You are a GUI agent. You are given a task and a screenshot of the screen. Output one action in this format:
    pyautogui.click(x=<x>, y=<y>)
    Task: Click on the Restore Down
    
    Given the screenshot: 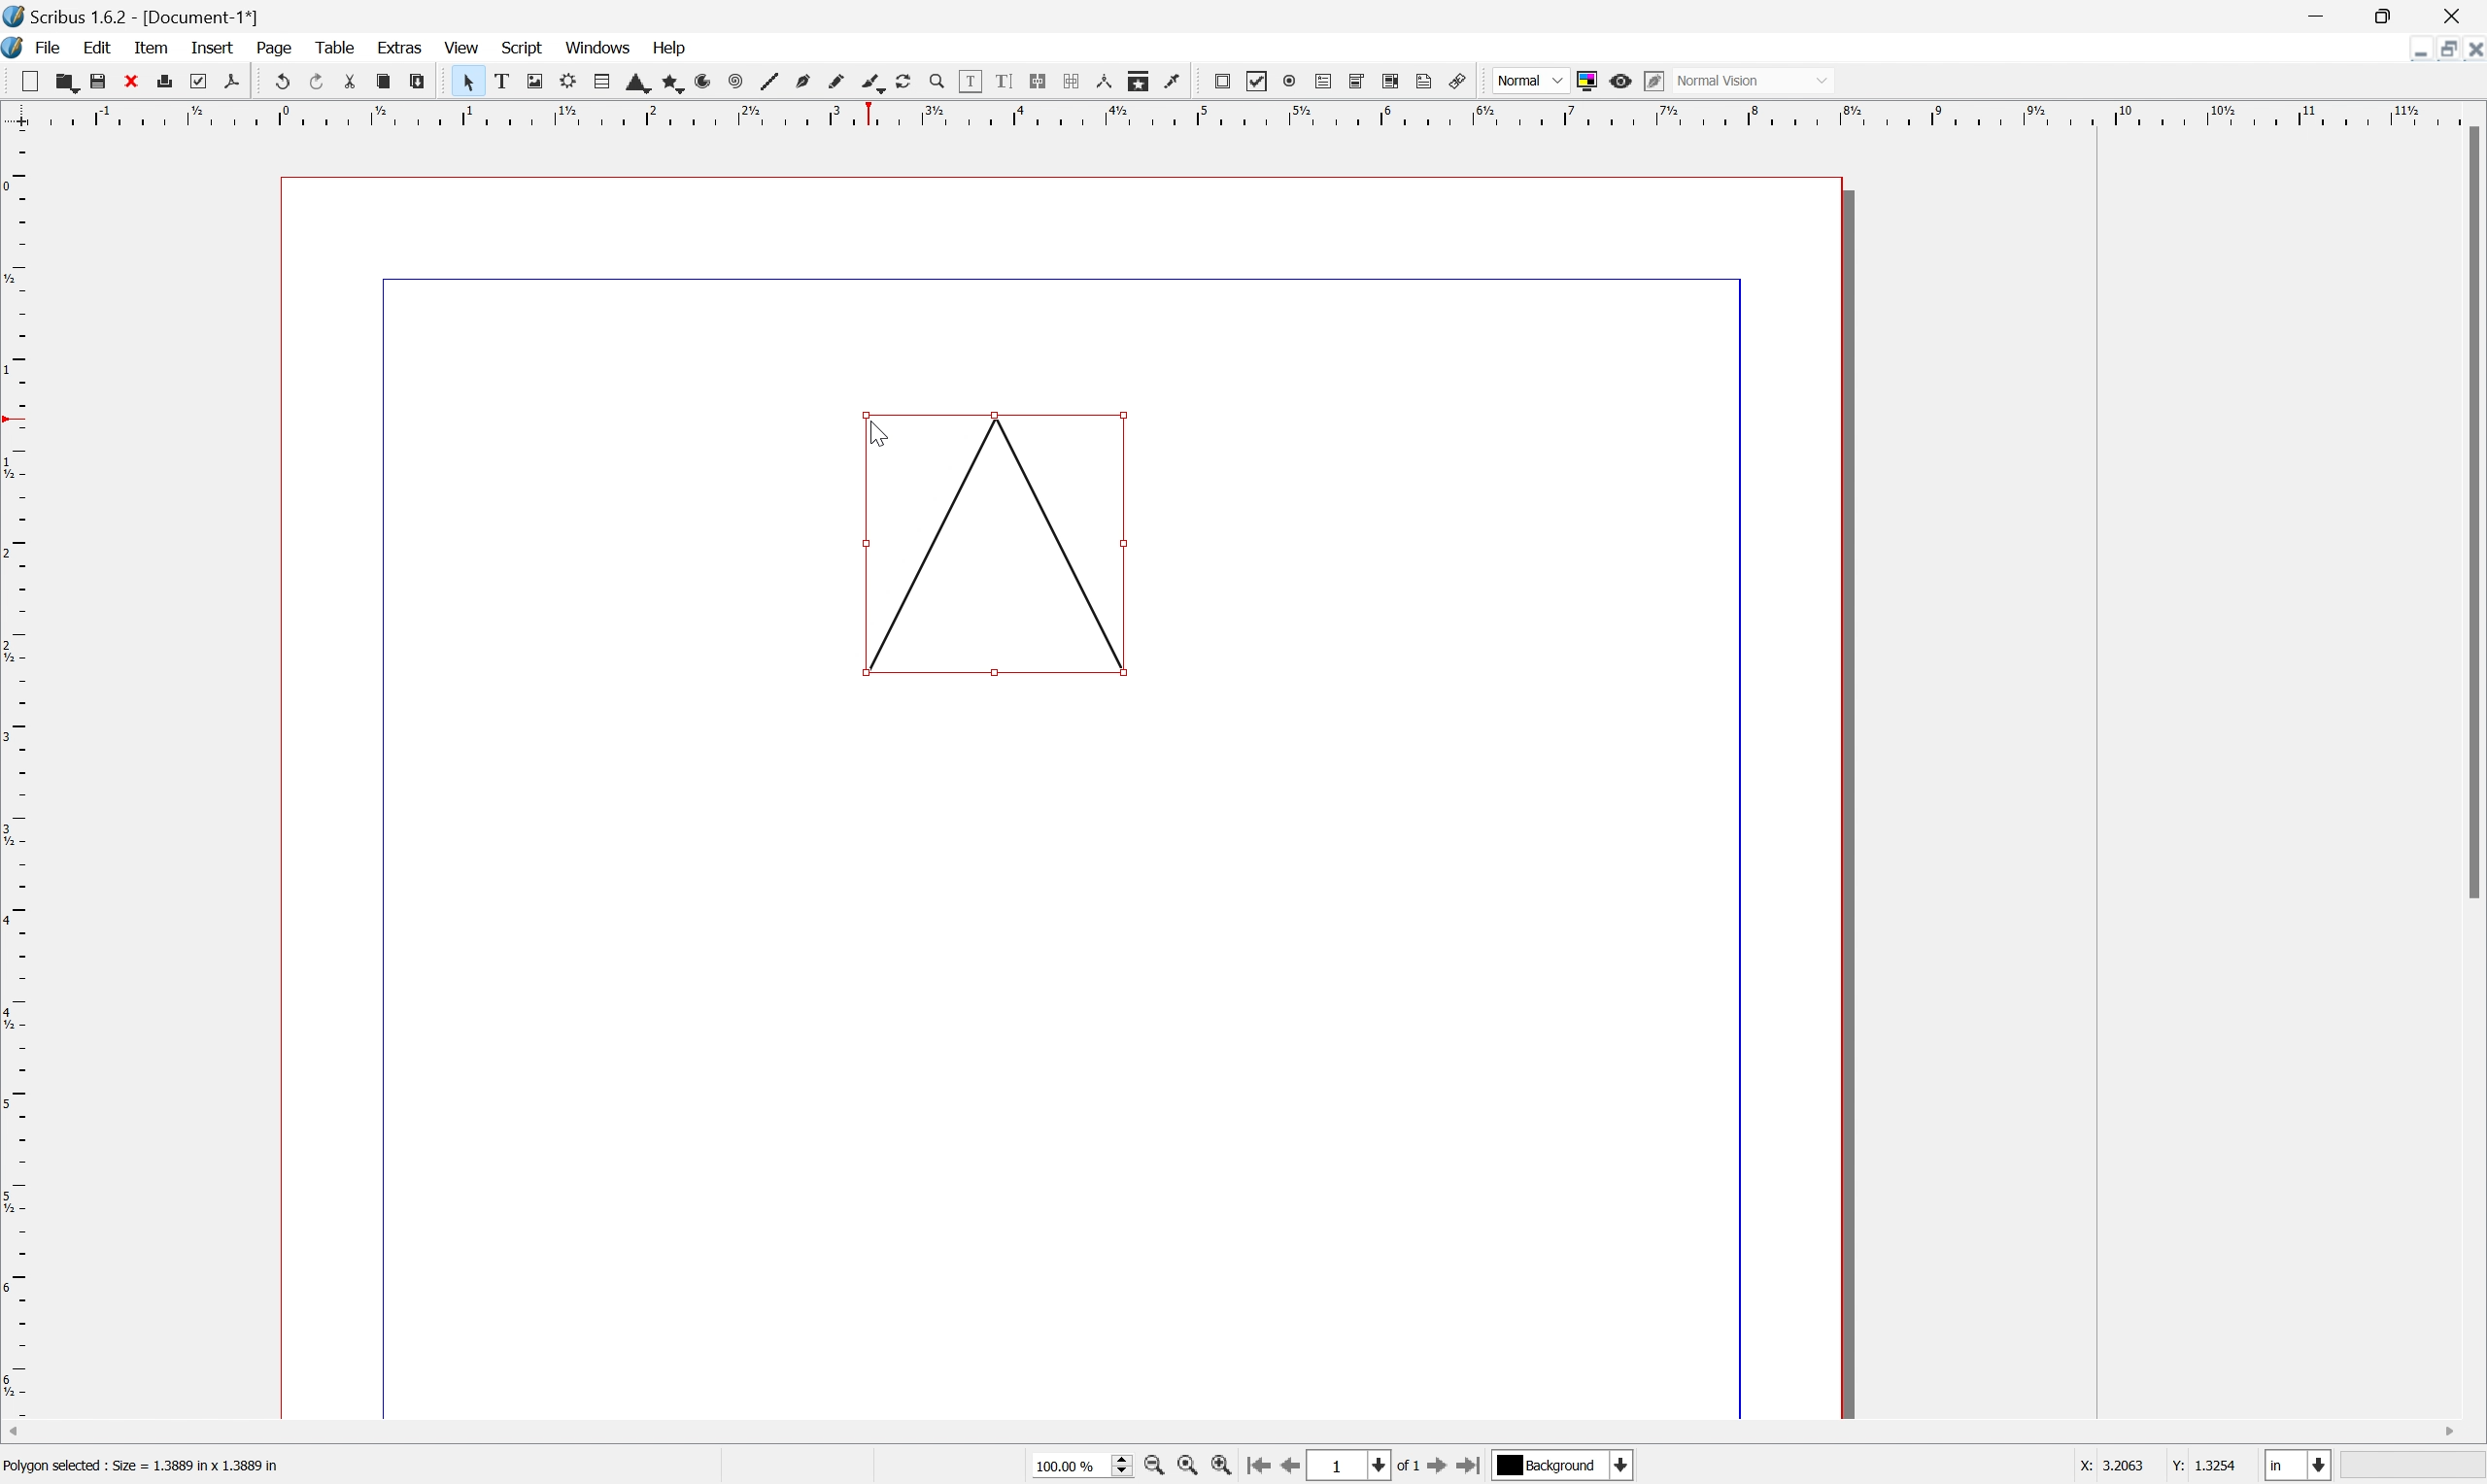 What is the action you would take?
    pyautogui.click(x=2439, y=50)
    